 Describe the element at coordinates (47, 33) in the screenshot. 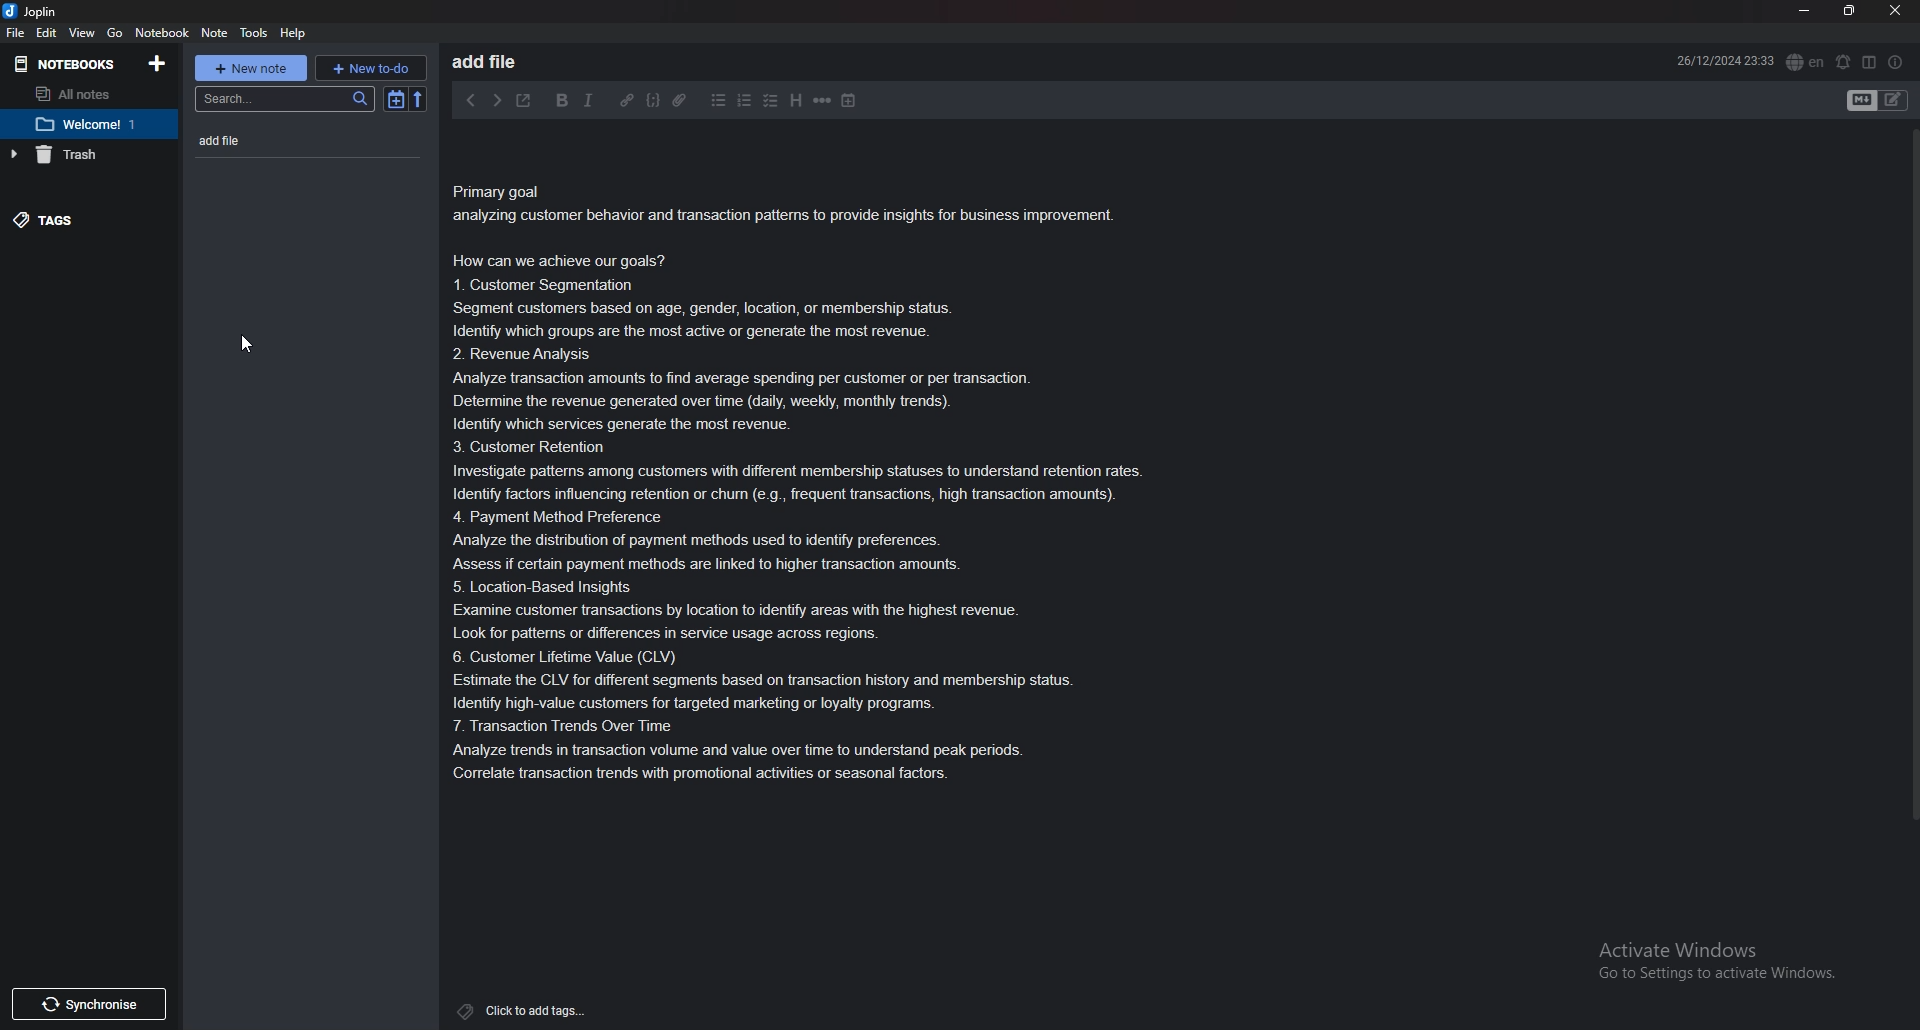

I see `Edit` at that location.